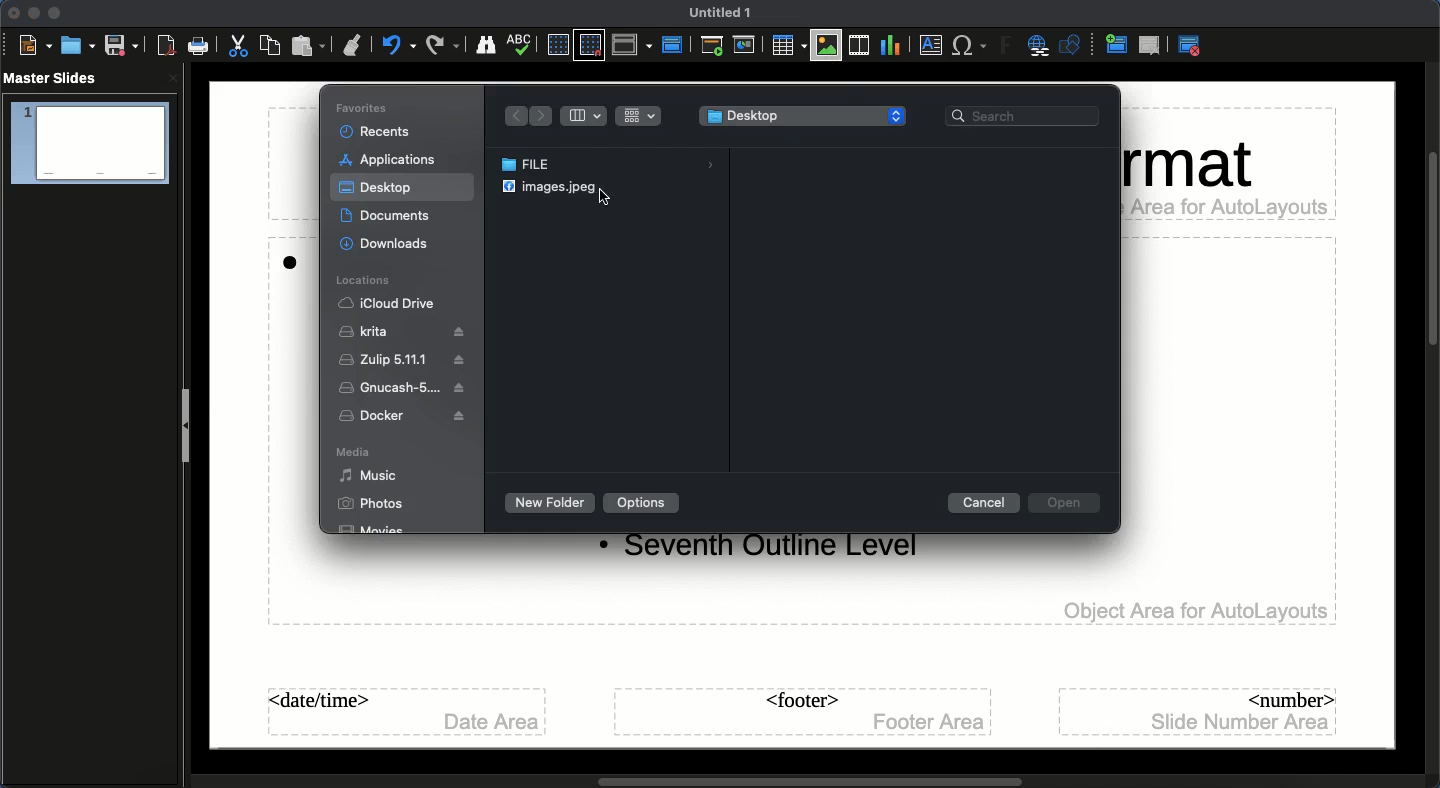  What do you see at coordinates (612, 165) in the screenshot?
I see `FILE` at bounding box center [612, 165].